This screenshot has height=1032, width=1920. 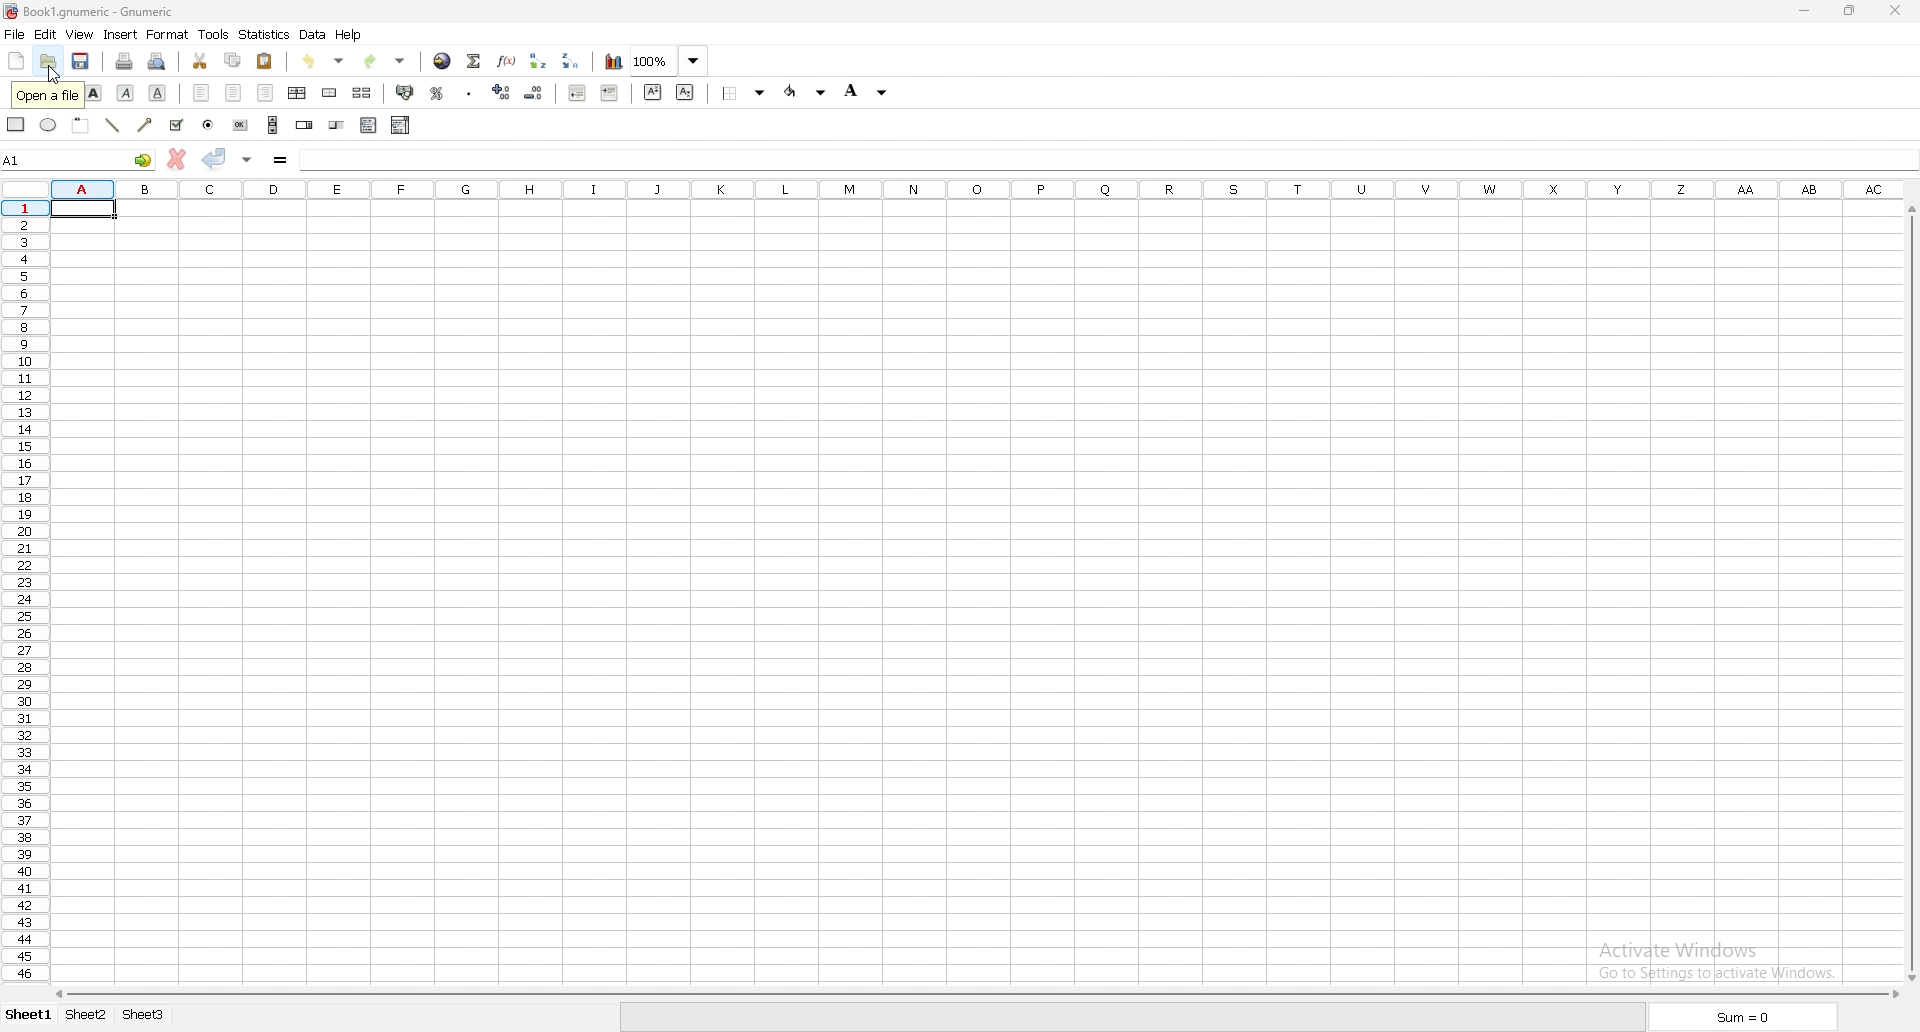 What do you see at coordinates (387, 62) in the screenshot?
I see `redo` at bounding box center [387, 62].